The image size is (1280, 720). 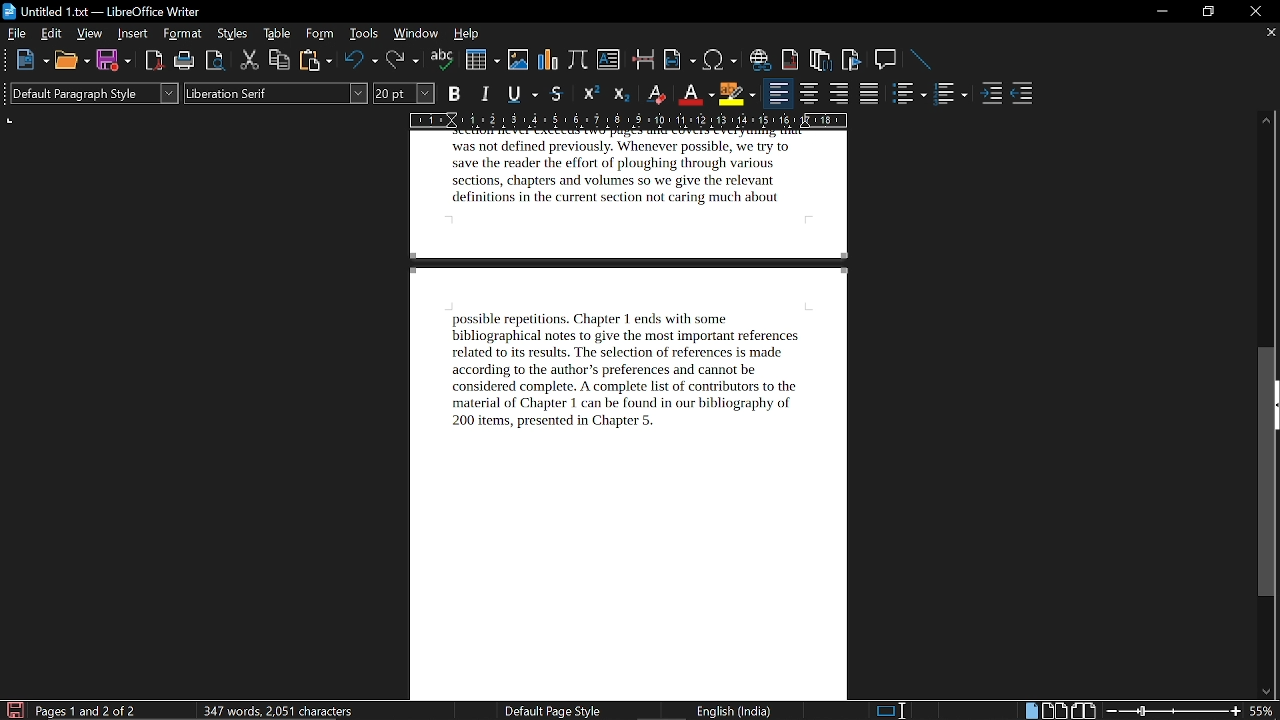 I want to click on align center, so click(x=807, y=95).